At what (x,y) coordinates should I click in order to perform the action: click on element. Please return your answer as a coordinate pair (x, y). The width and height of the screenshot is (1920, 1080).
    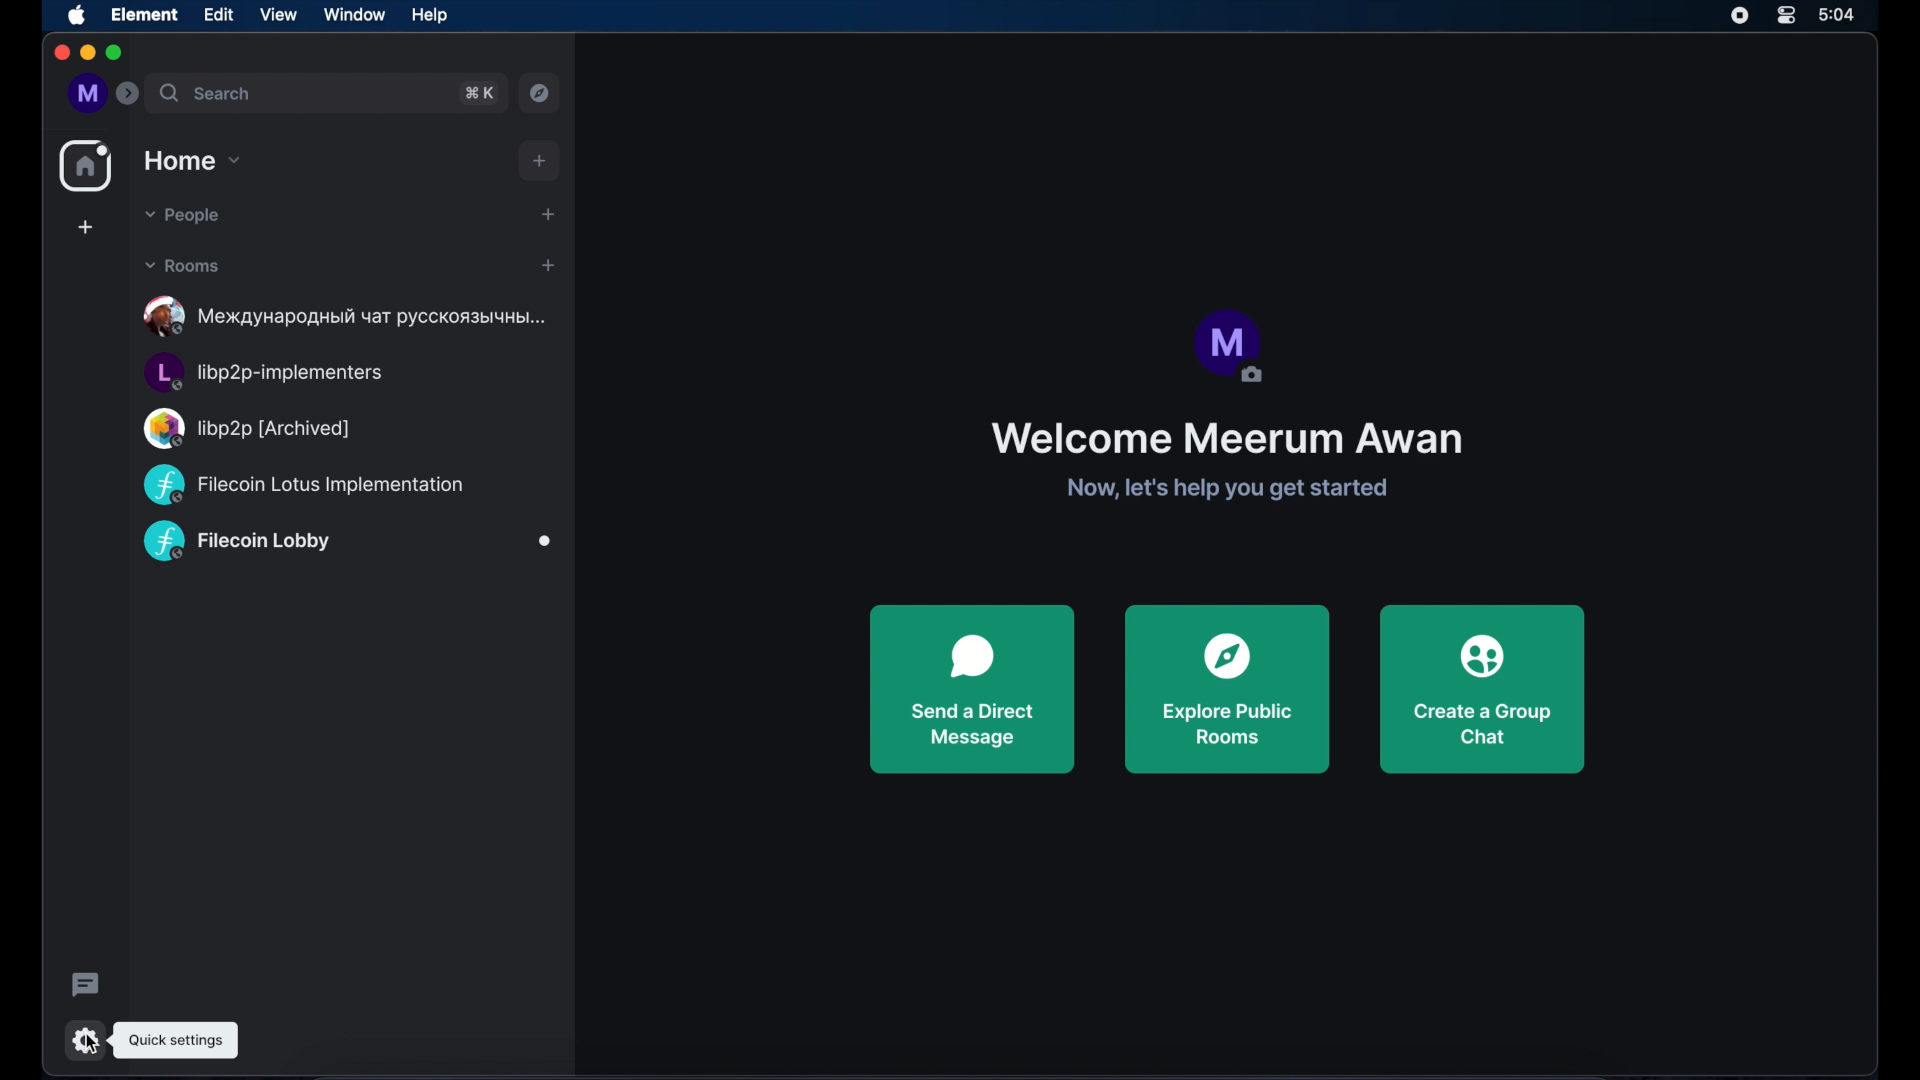
    Looking at the image, I should click on (145, 14).